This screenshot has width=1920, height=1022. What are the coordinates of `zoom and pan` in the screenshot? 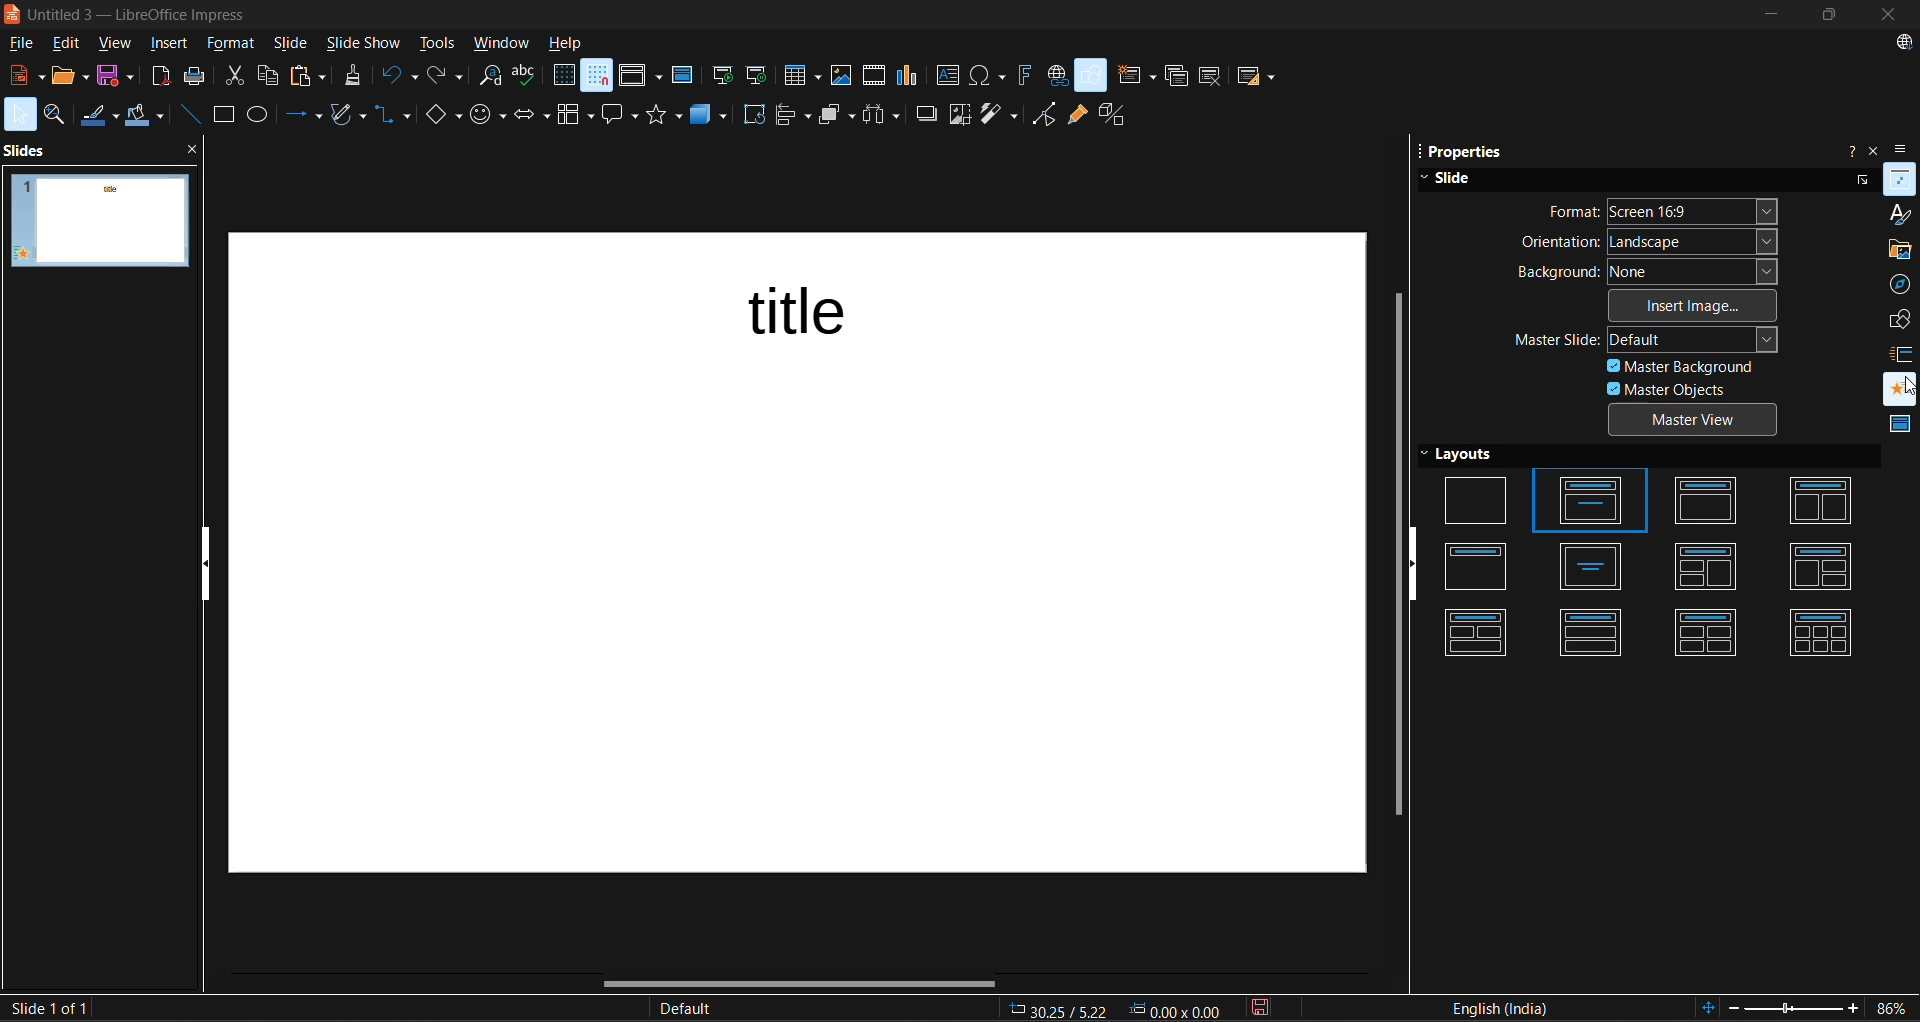 It's located at (59, 115).